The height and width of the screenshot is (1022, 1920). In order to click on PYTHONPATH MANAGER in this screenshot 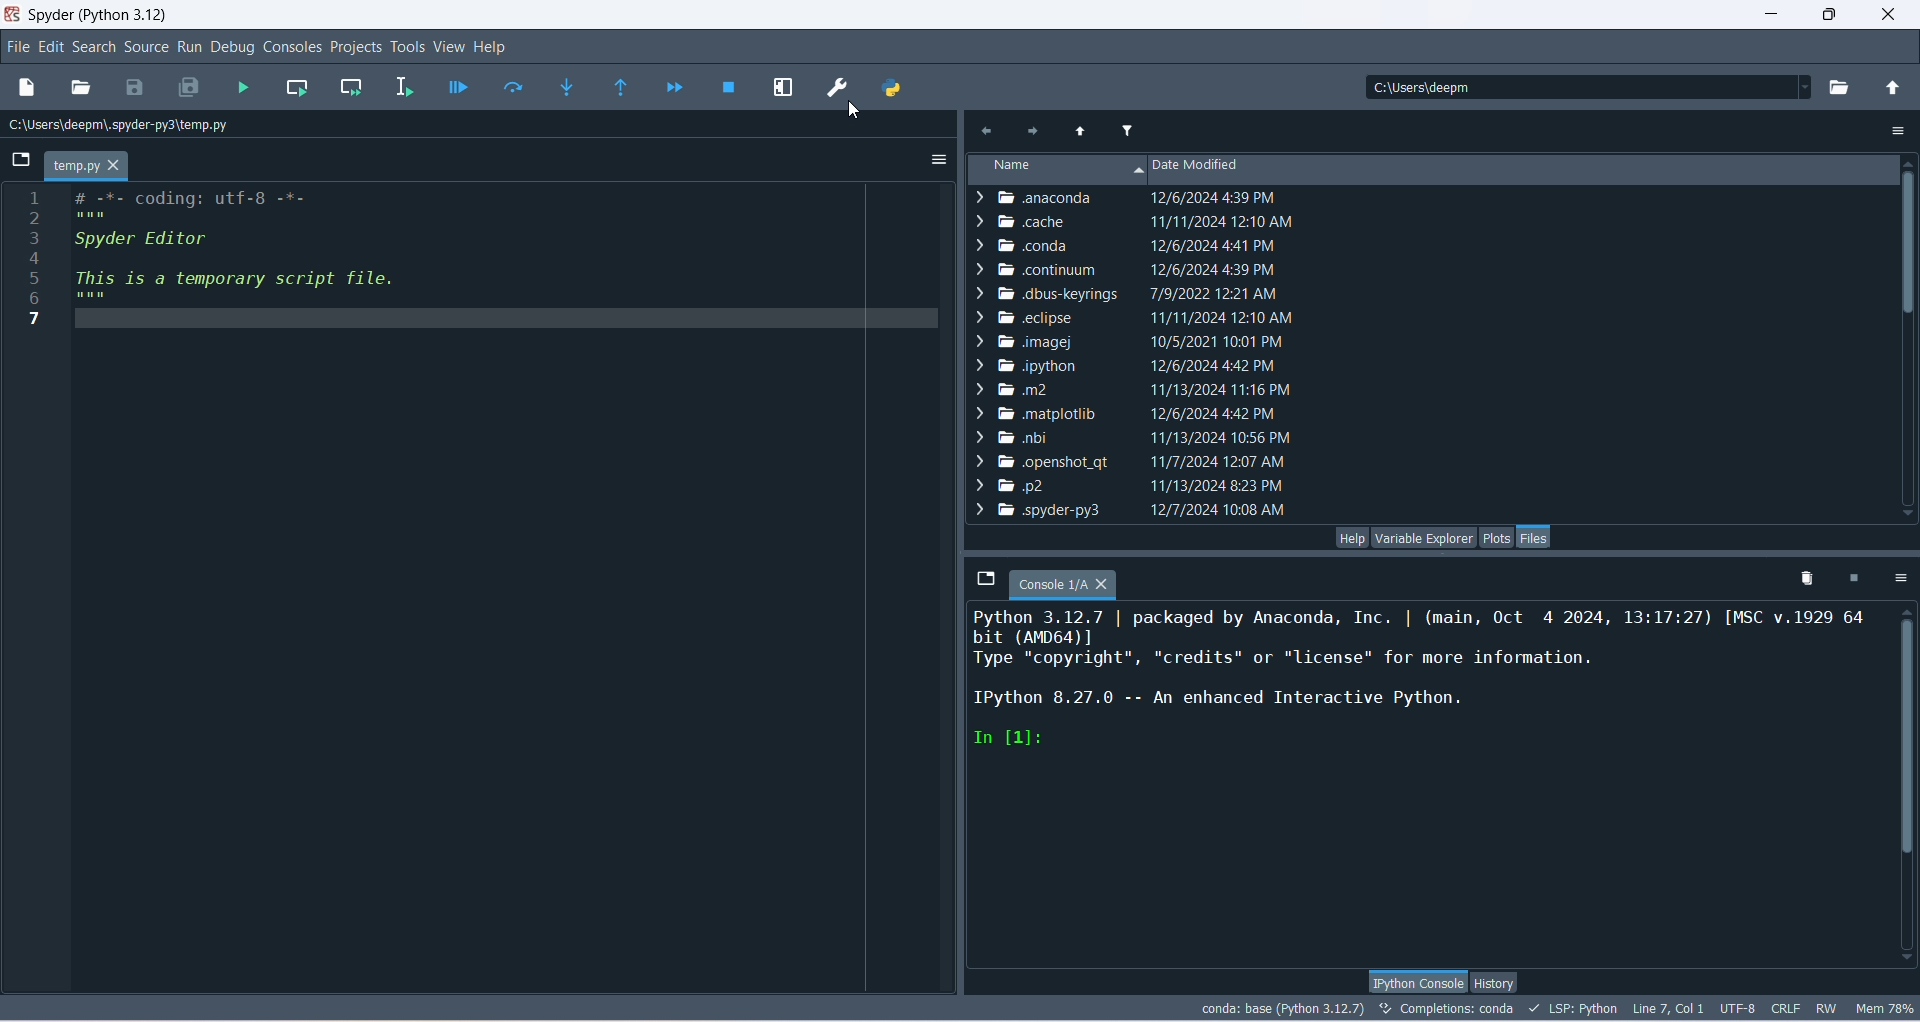, I will do `click(890, 88)`.